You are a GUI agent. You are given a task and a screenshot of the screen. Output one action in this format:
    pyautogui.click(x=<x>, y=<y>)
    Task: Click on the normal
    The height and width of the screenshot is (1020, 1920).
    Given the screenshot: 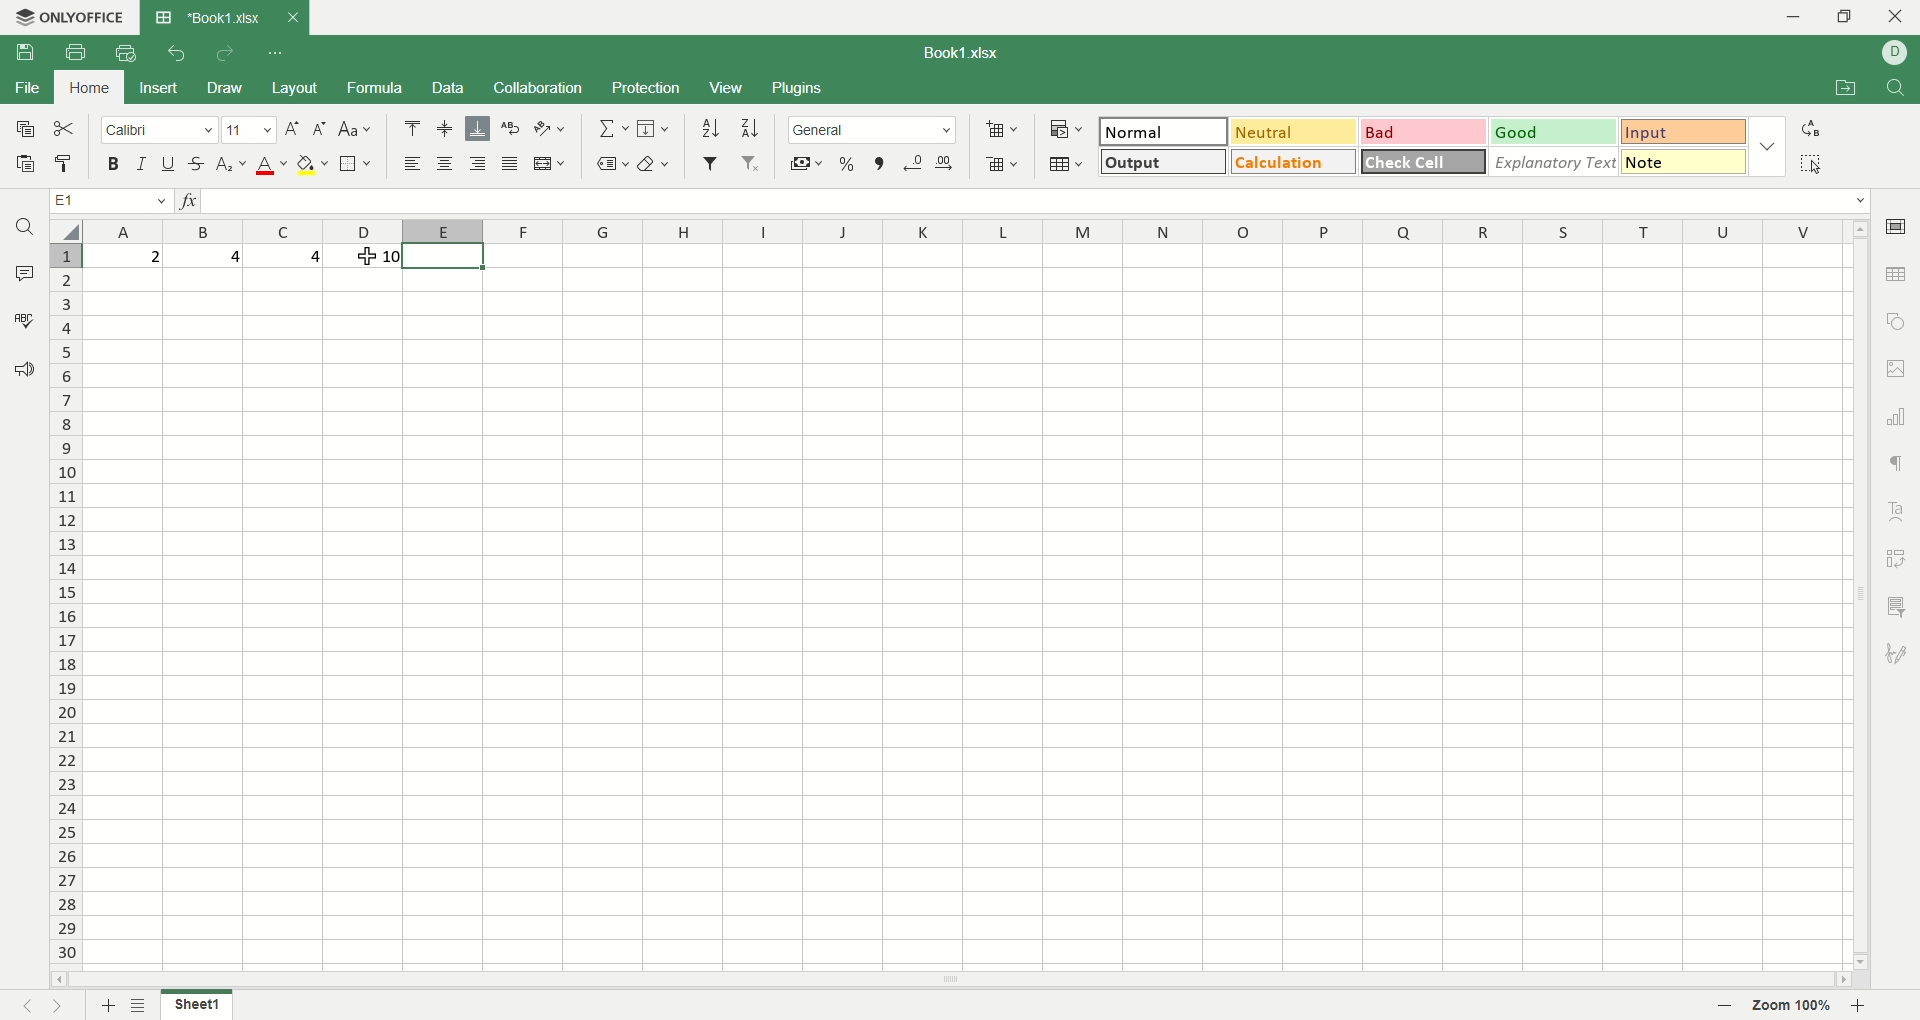 What is the action you would take?
    pyautogui.click(x=1167, y=130)
    